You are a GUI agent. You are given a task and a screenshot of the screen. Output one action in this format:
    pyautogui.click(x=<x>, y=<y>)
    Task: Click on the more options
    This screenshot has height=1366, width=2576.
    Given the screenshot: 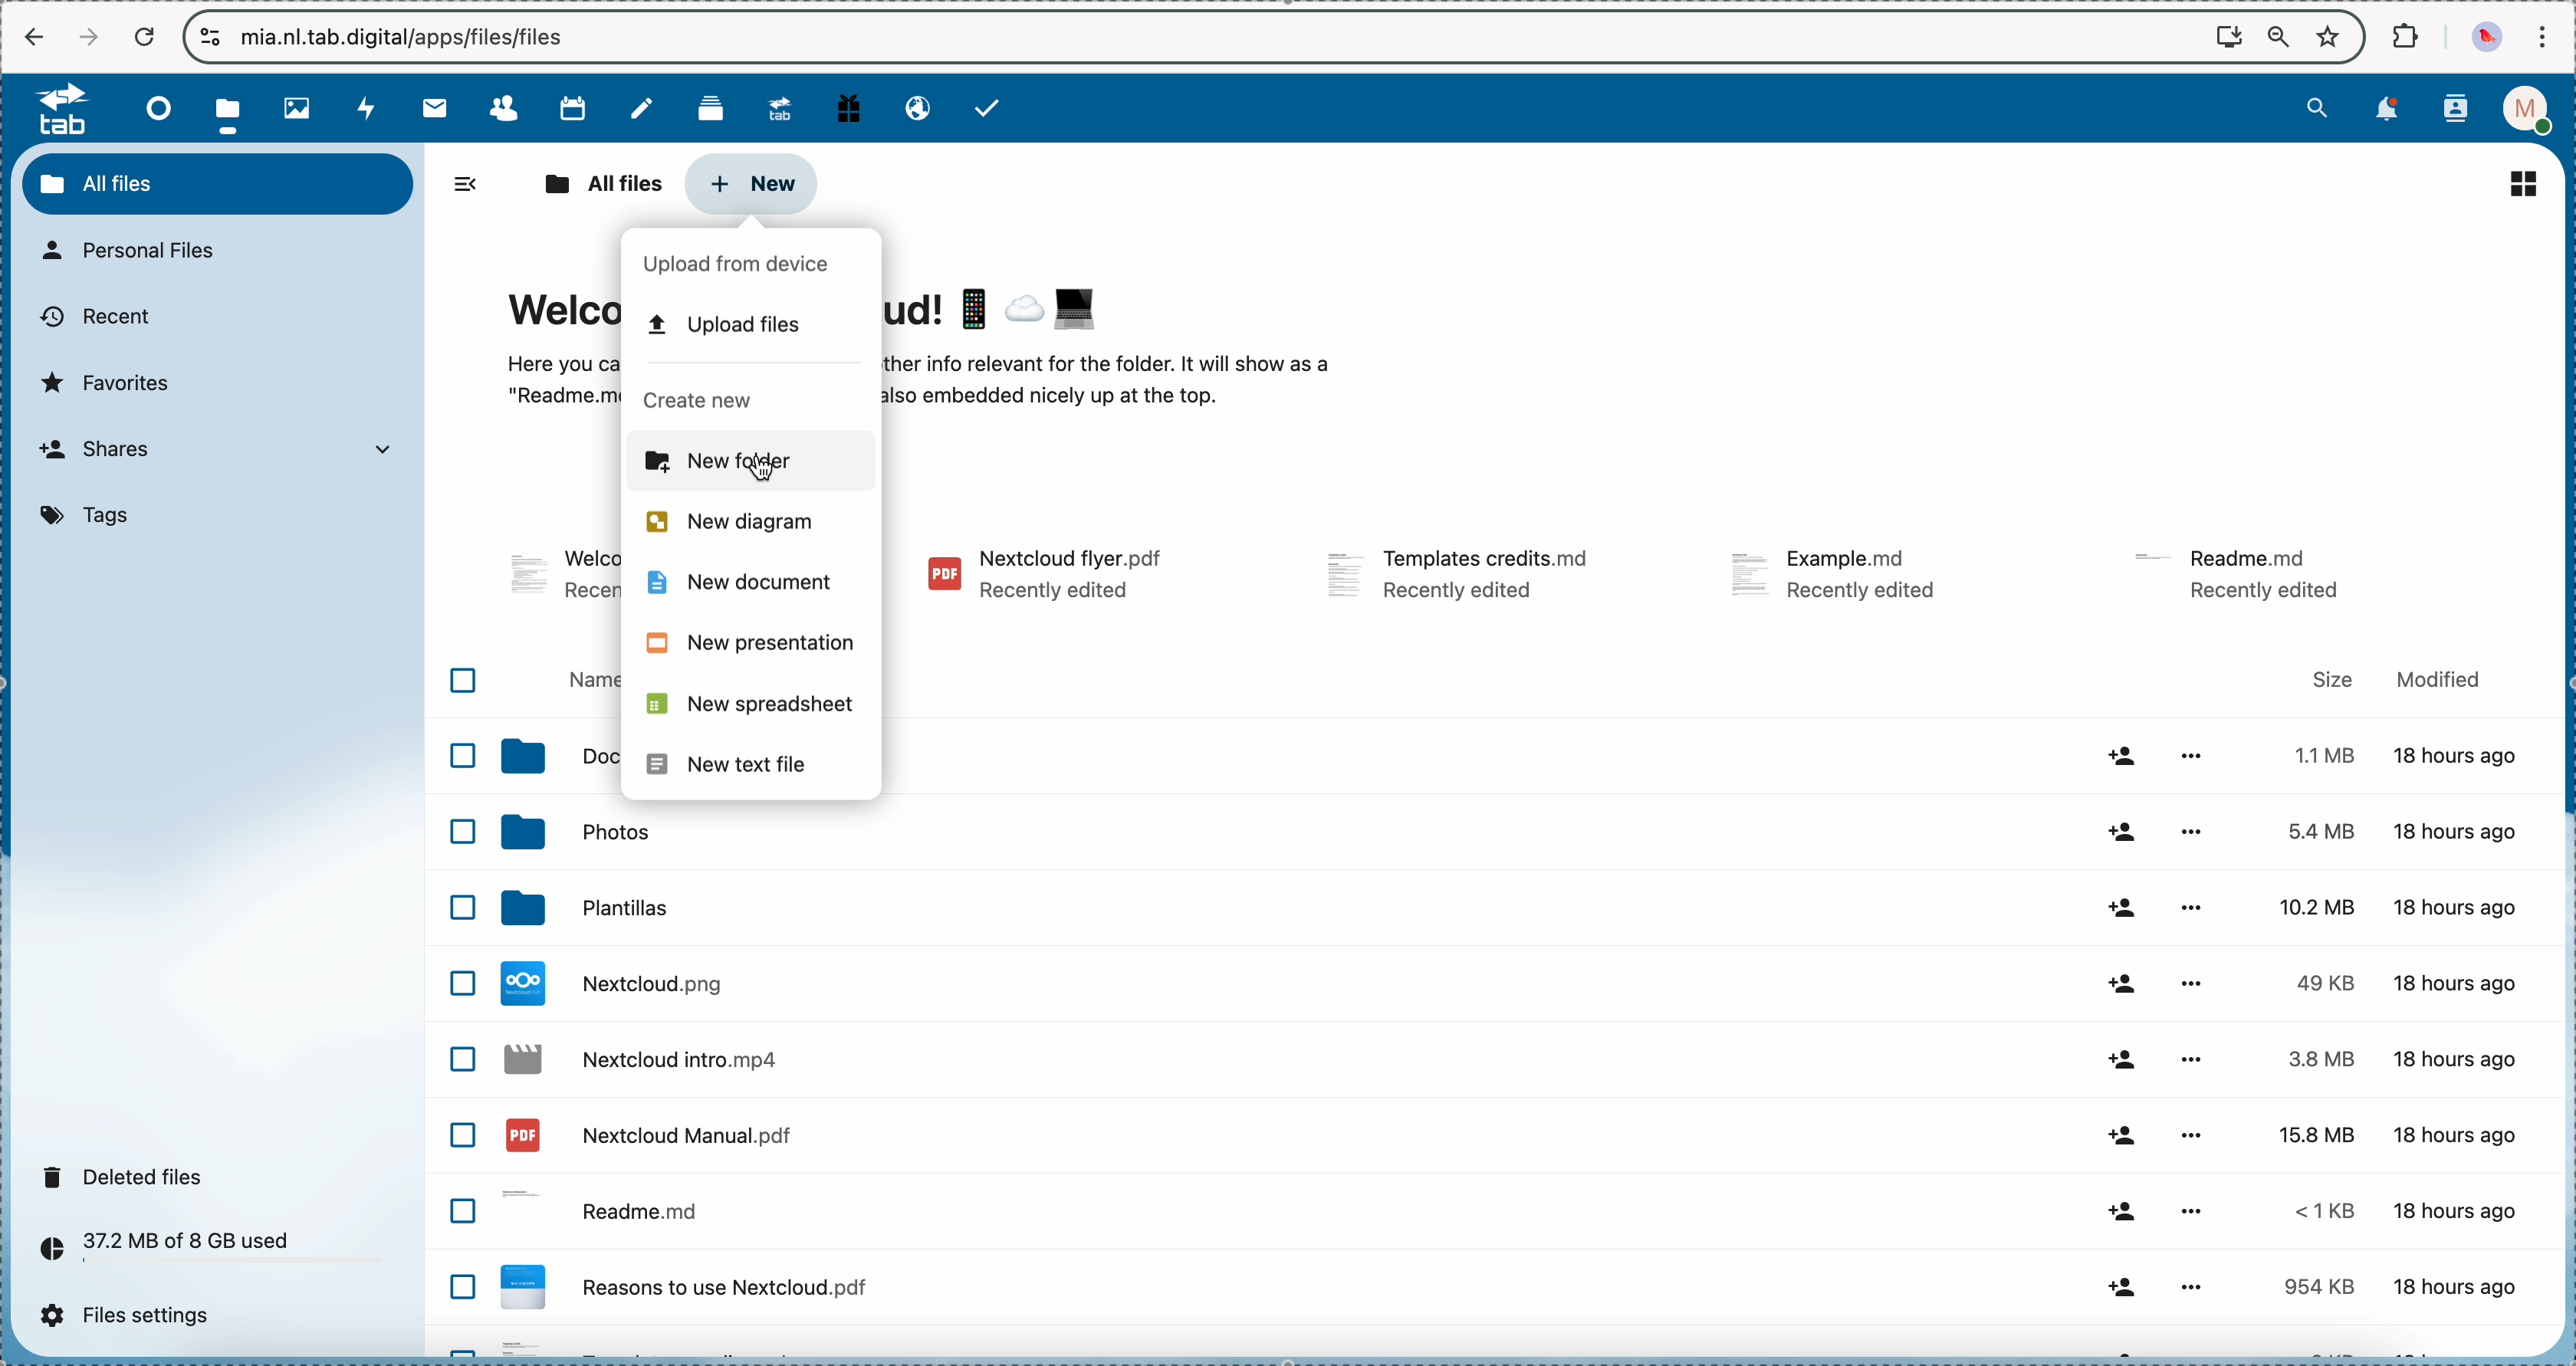 What is the action you would take?
    pyautogui.click(x=2196, y=1285)
    